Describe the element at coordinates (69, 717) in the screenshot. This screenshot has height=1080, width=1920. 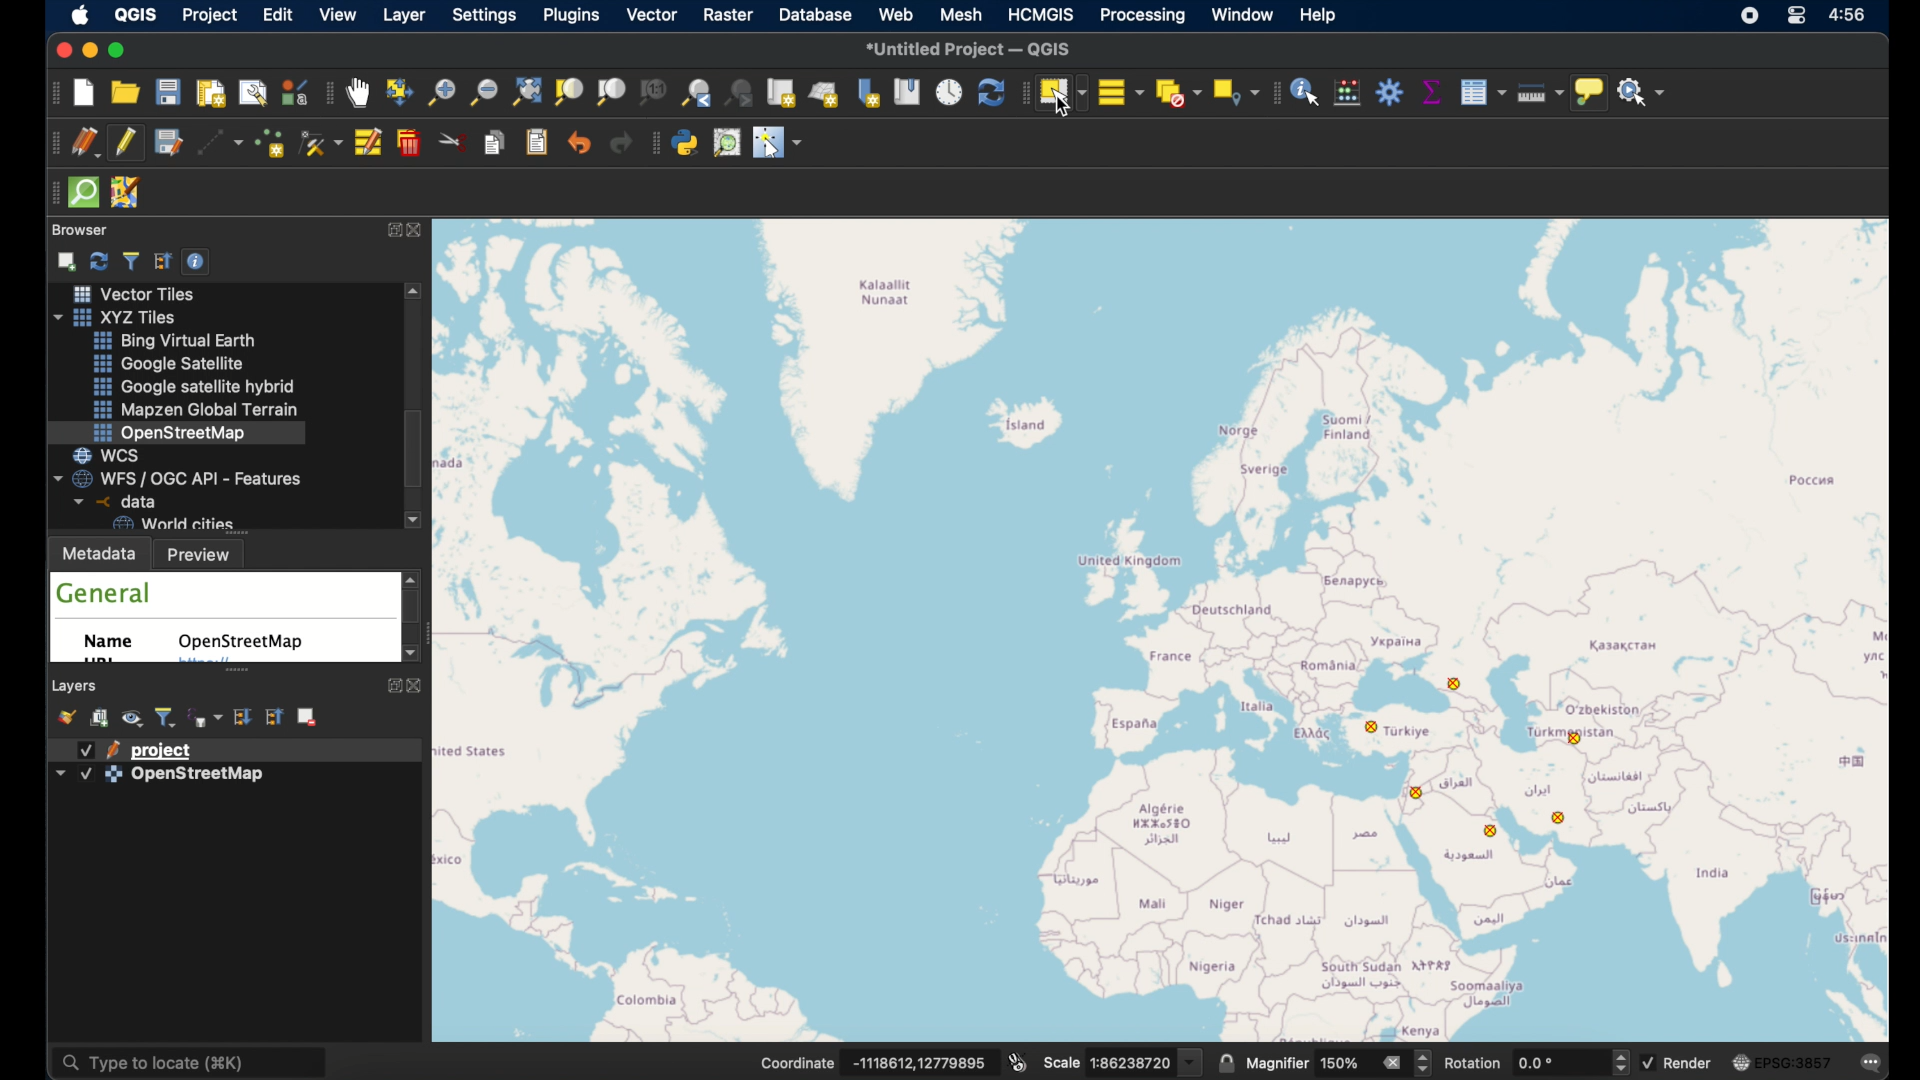
I see `open layer styling panel` at that location.